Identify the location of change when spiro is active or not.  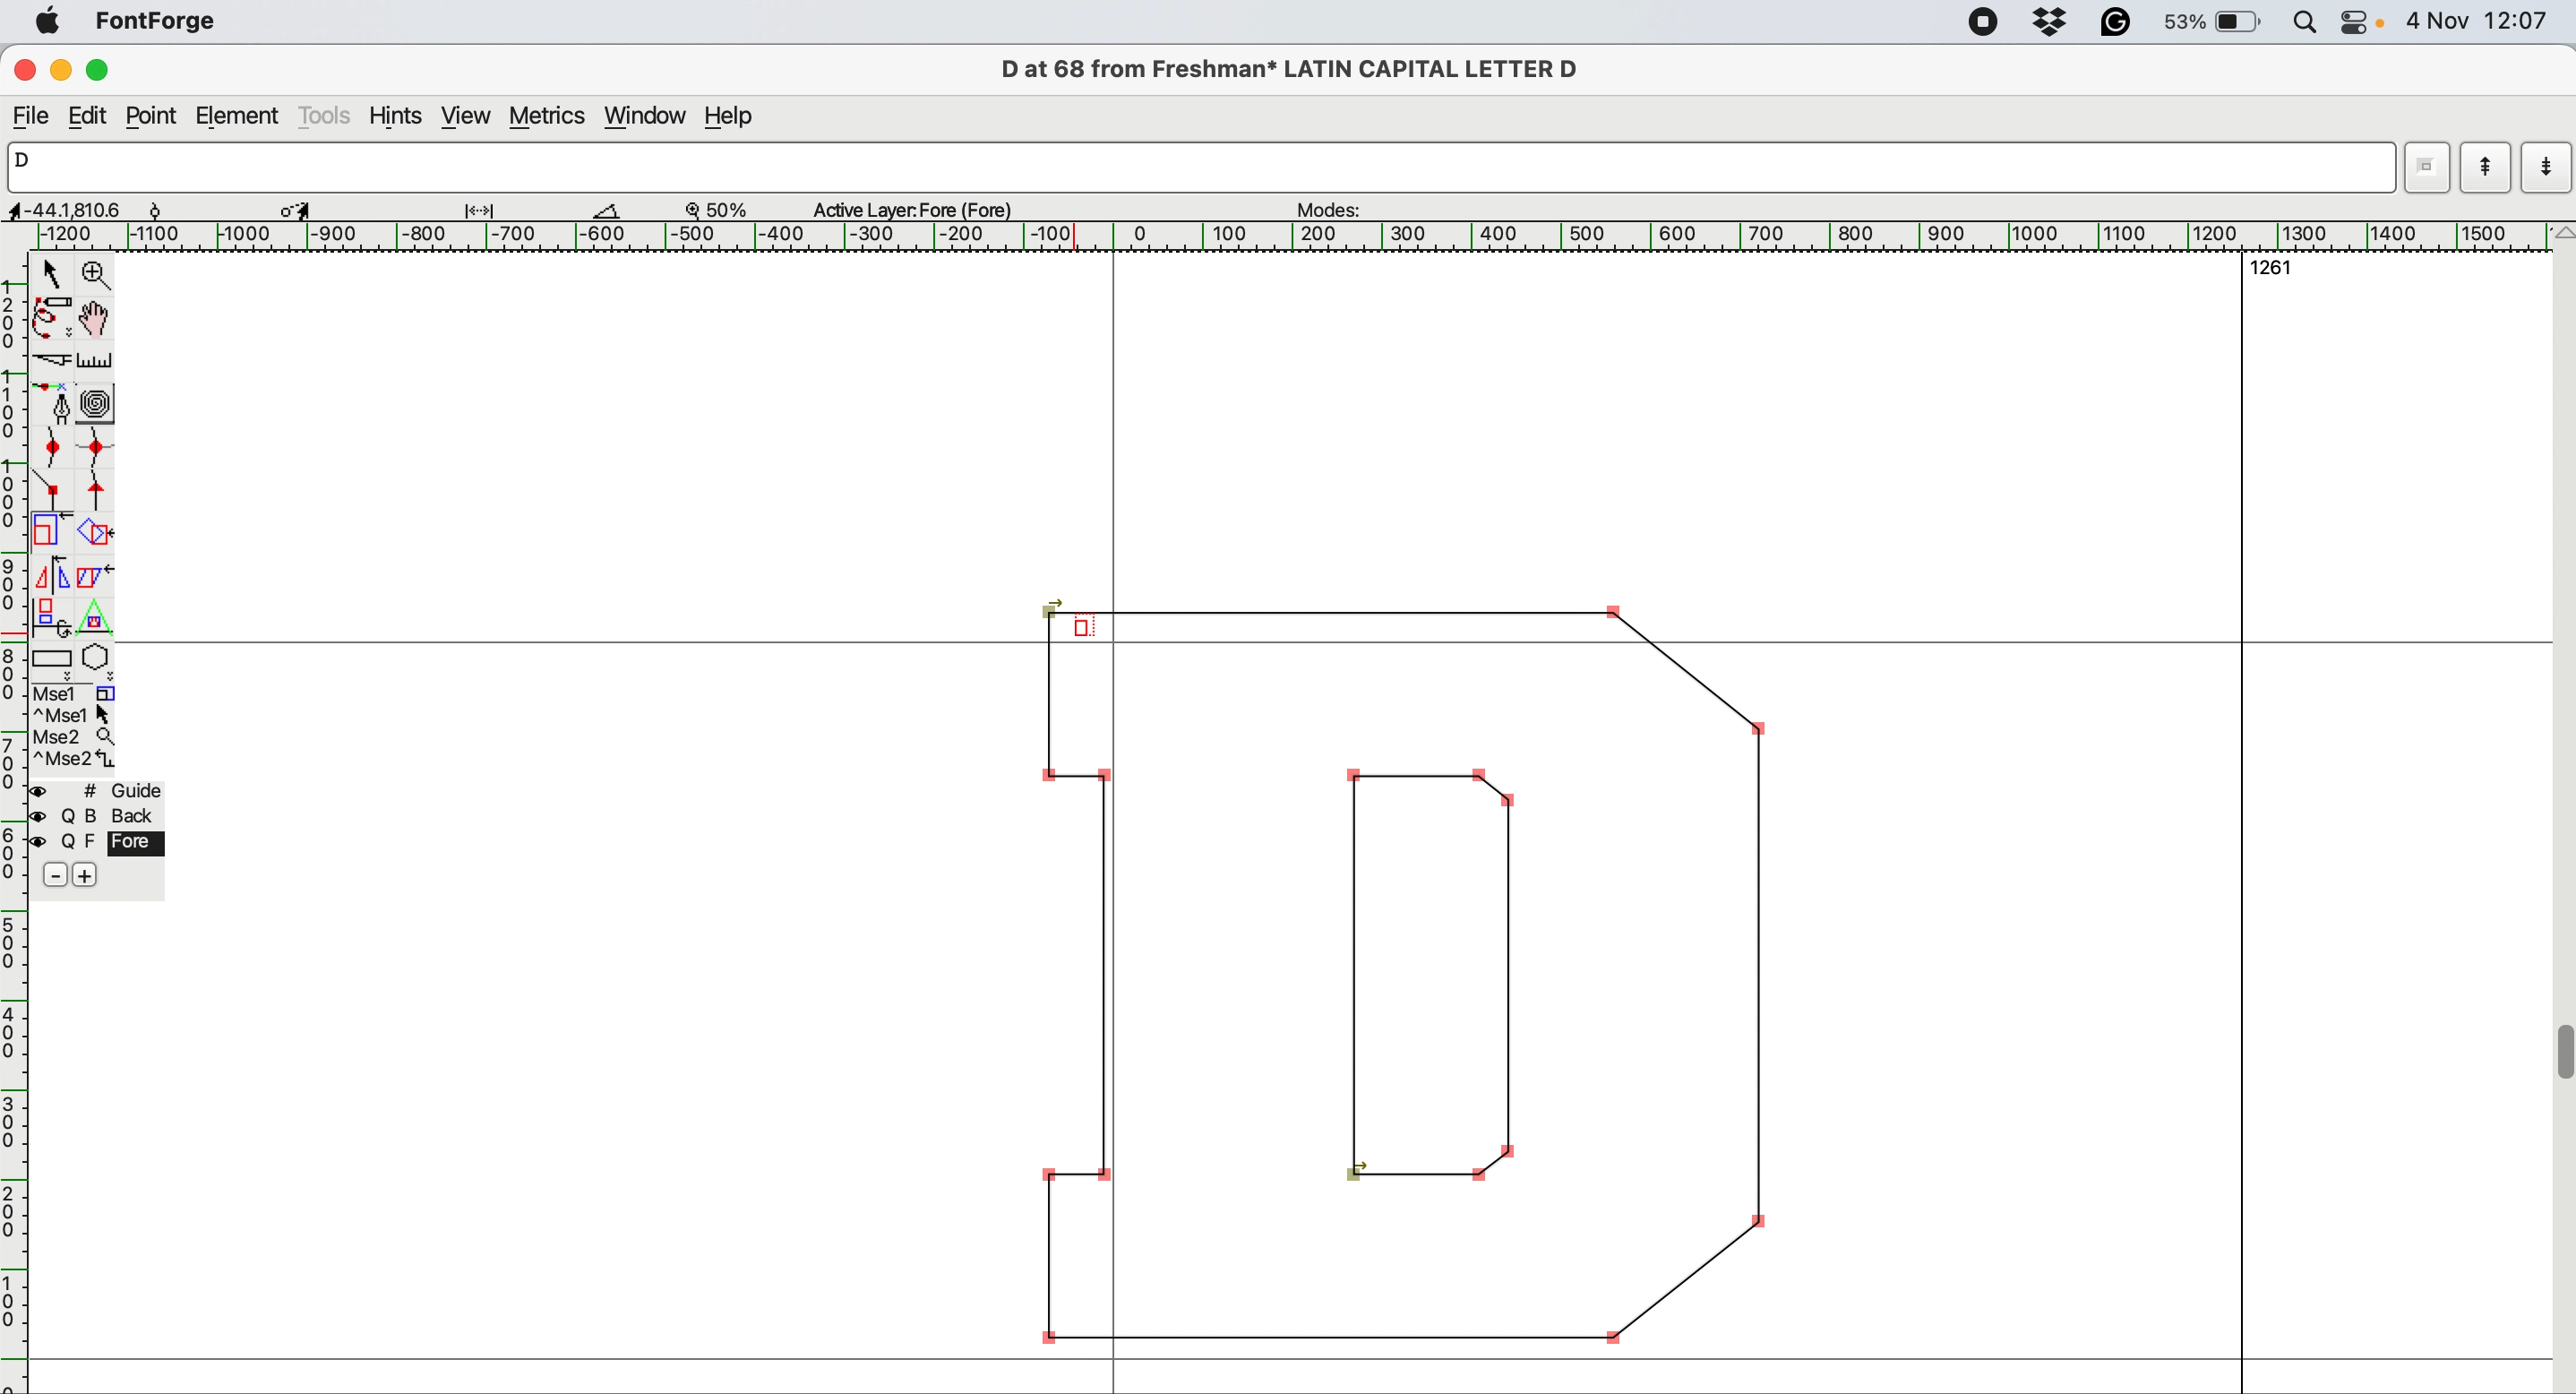
(97, 405).